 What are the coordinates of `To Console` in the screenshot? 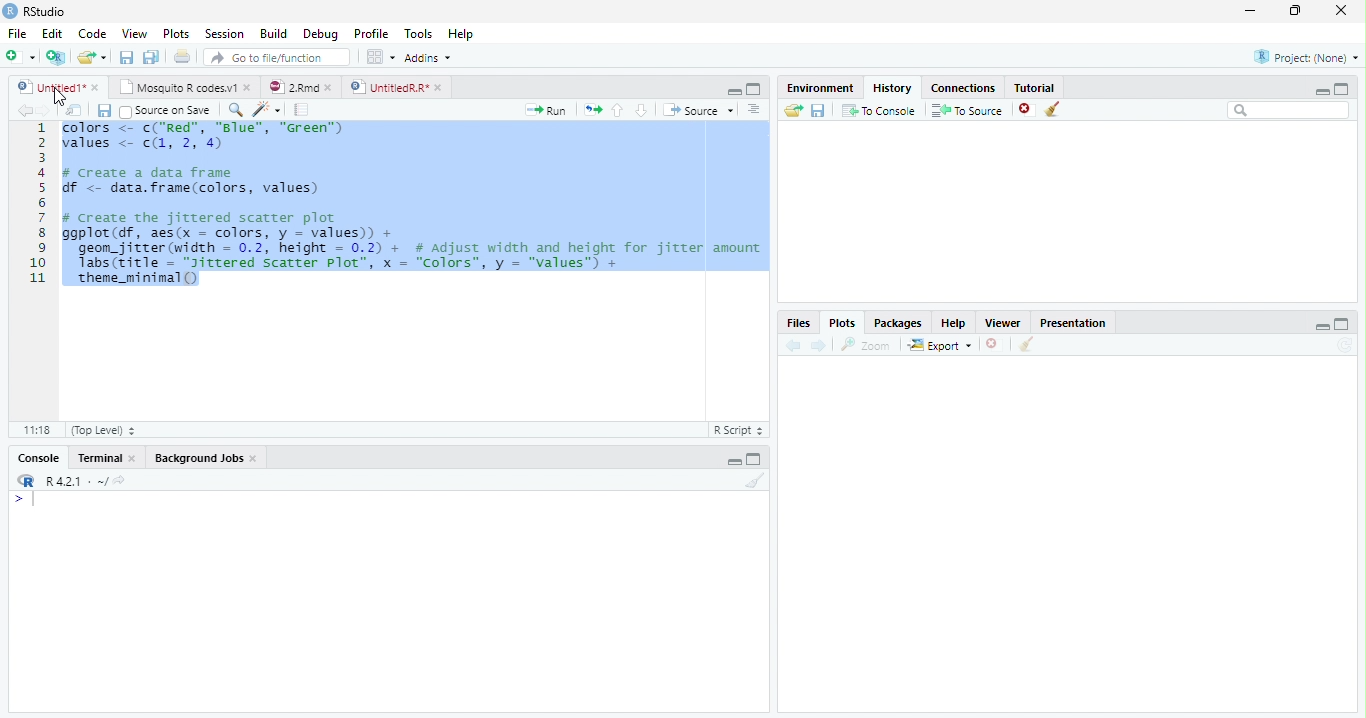 It's located at (878, 111).